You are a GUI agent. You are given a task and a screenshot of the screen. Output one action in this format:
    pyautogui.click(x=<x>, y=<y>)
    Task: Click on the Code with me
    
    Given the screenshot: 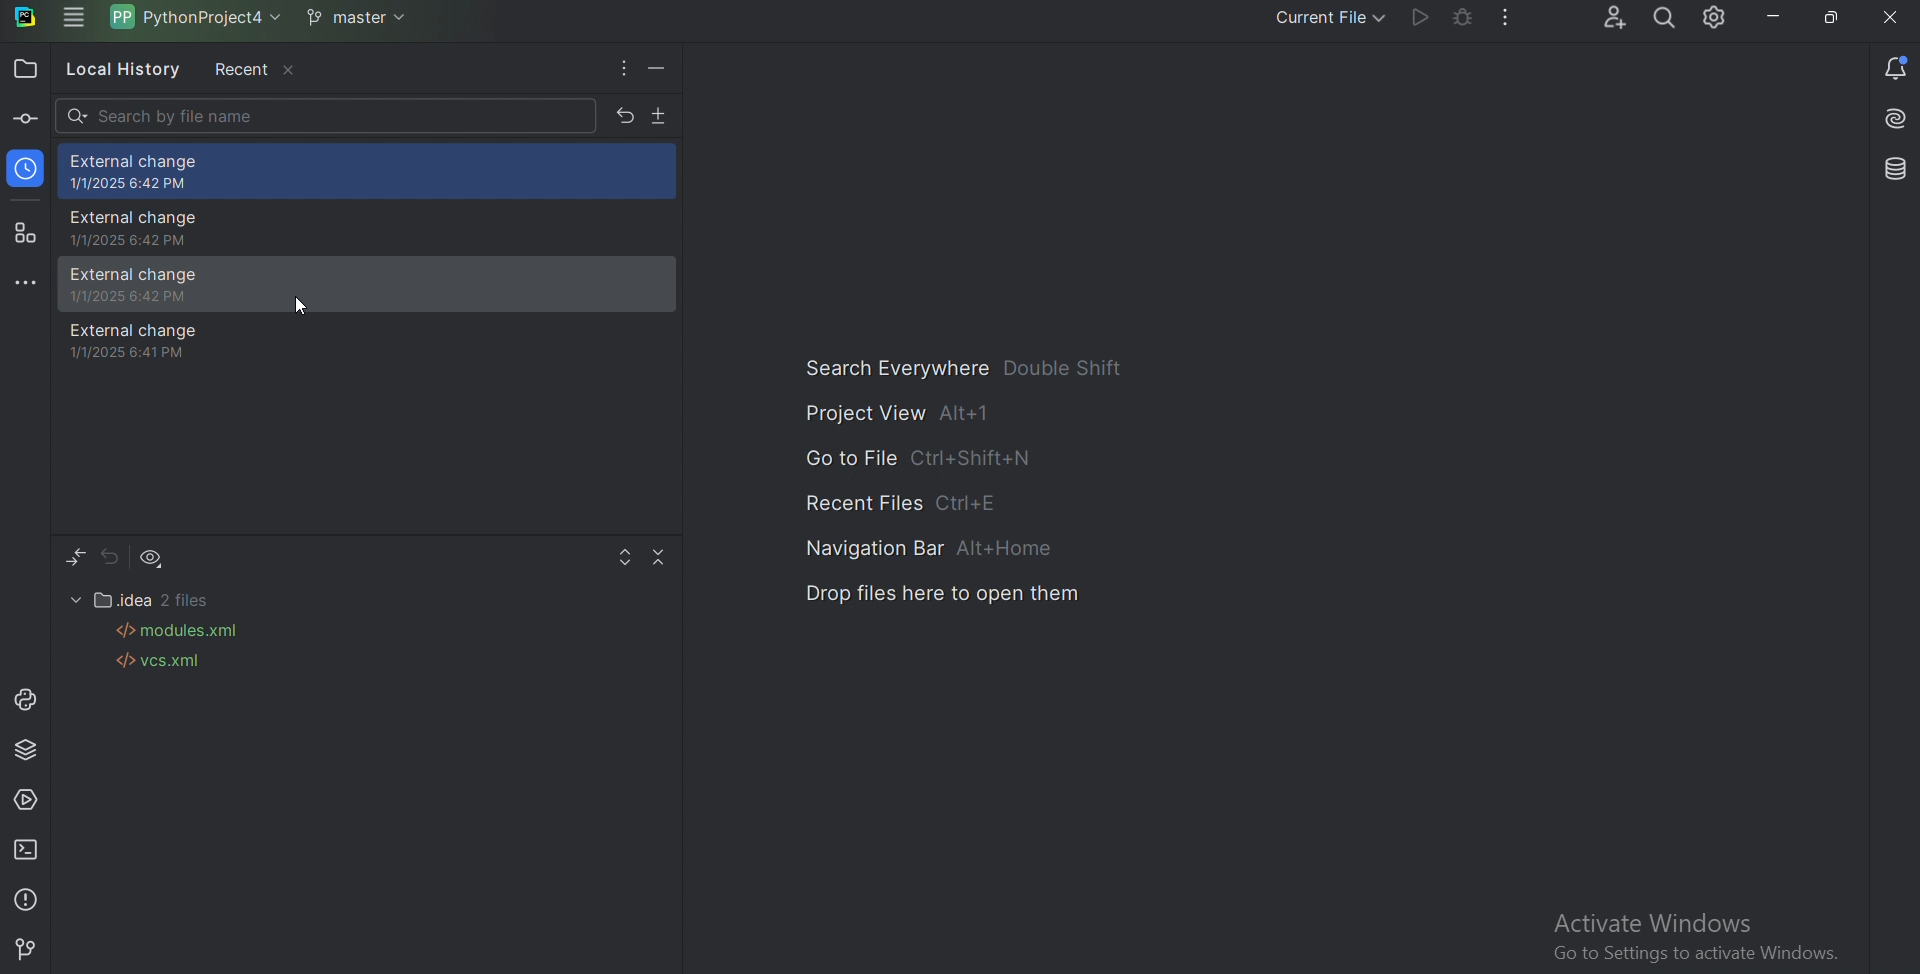 What is the action you would take?
    pyautogui.click(x=1611, y=17)
    